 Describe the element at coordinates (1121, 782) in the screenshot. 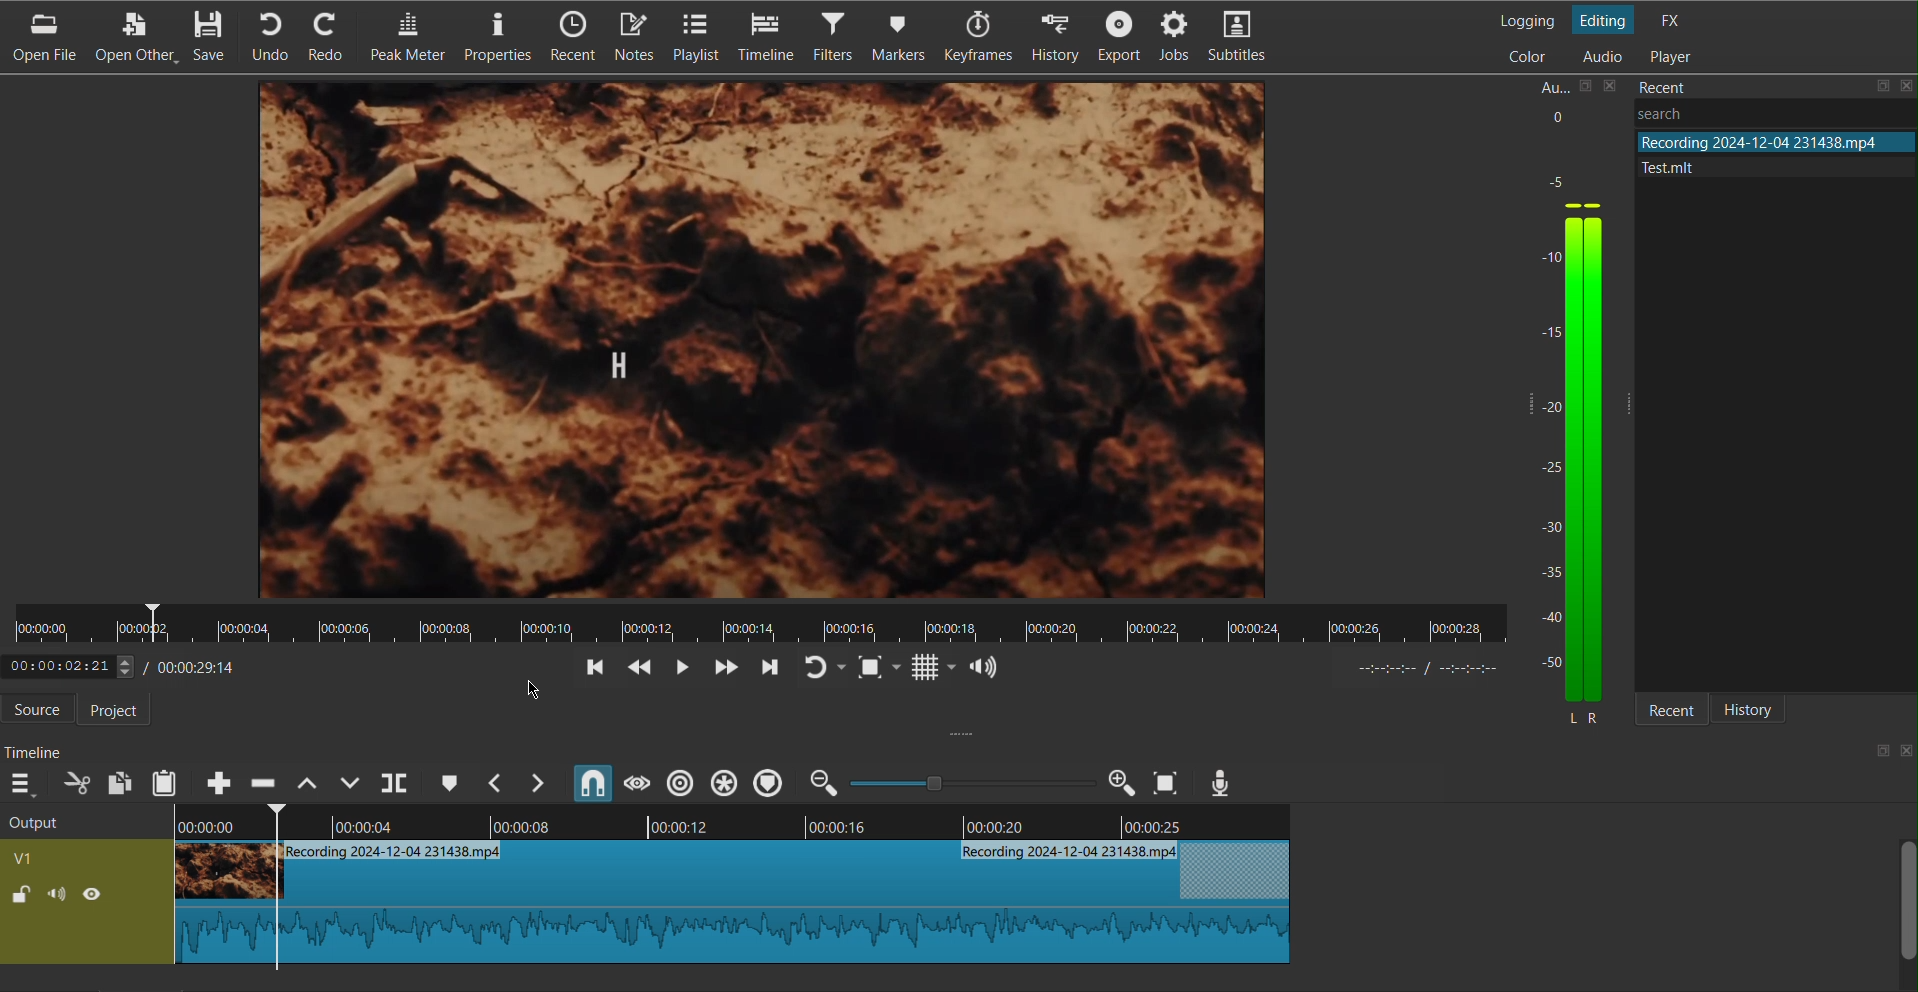

I see `Zoom in` at that location.